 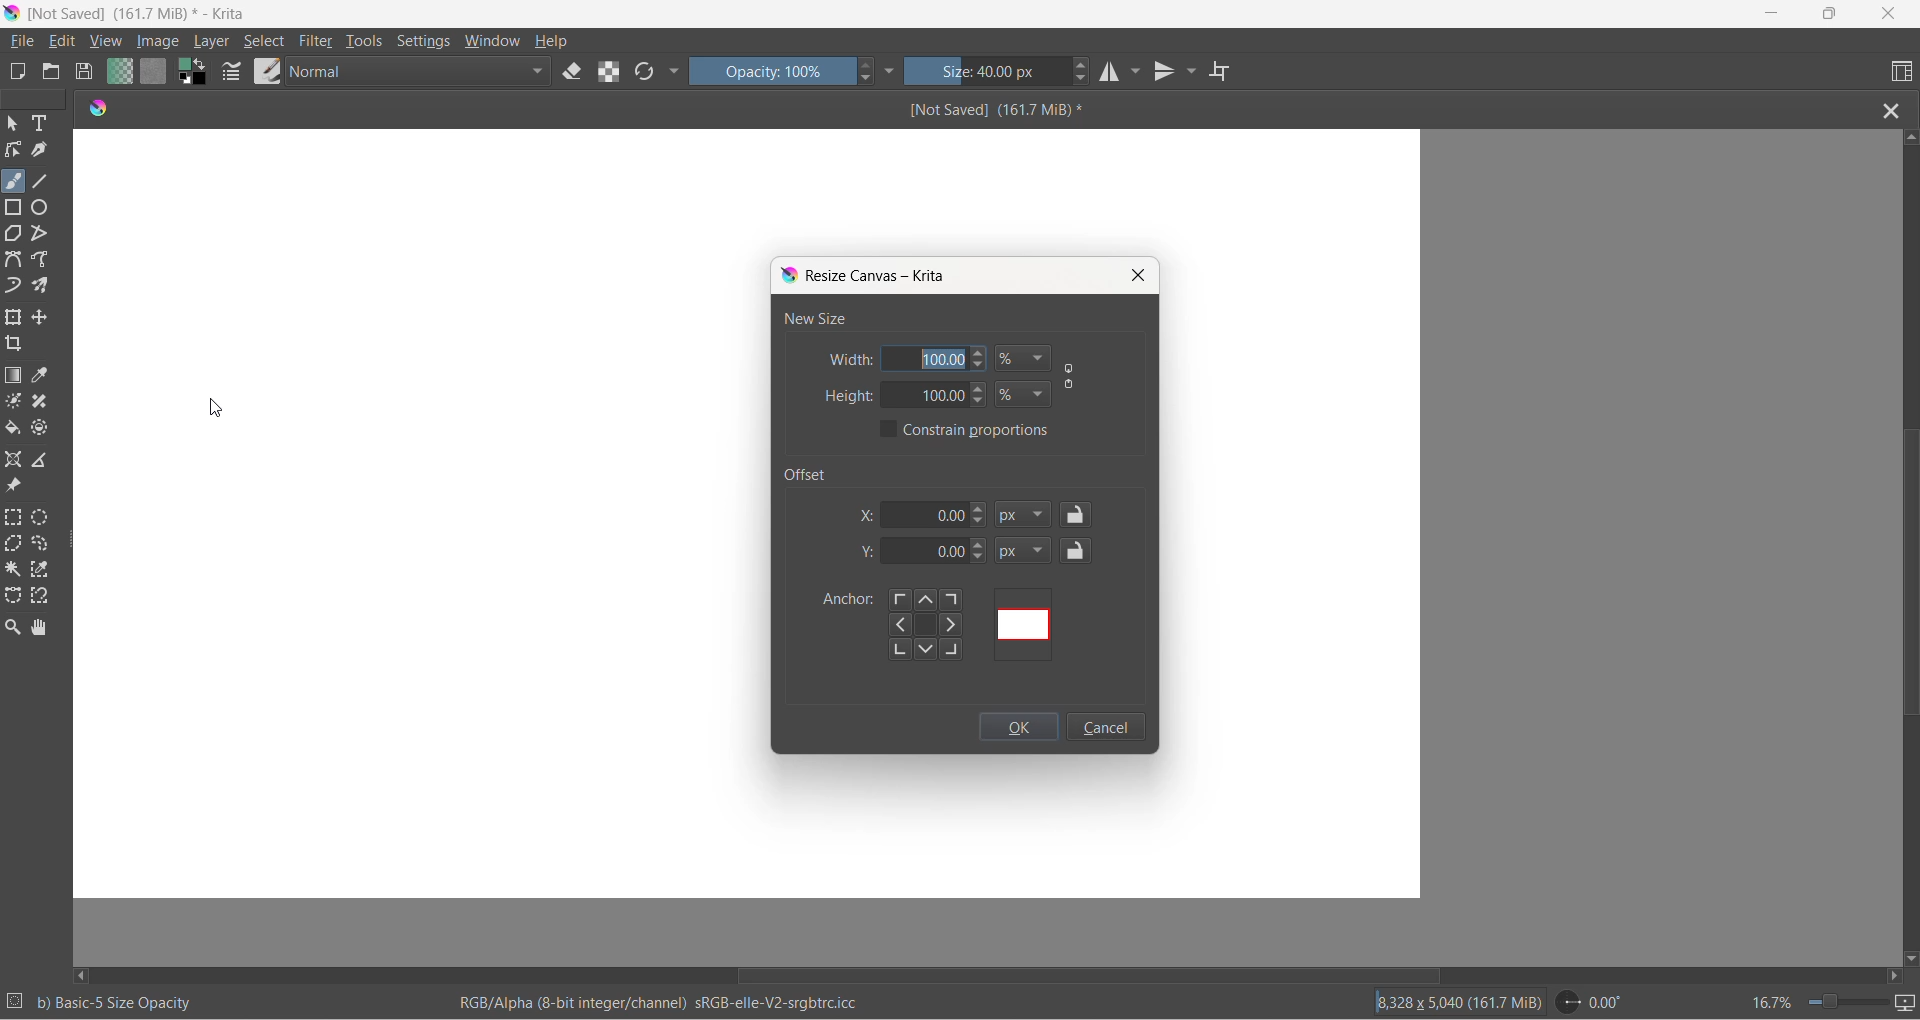 I want to click on constant proportions, so click(x=983, y=430).